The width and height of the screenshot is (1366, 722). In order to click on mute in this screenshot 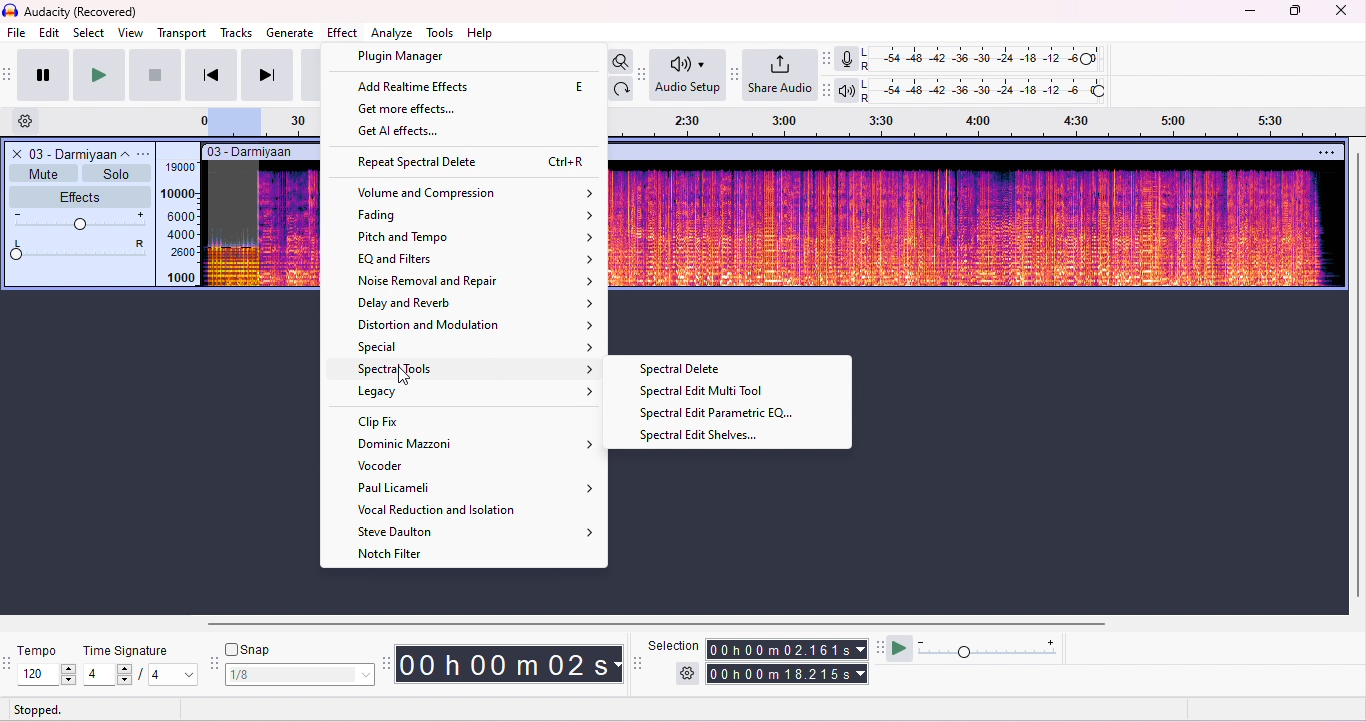, I will do `click(44, 172)`.